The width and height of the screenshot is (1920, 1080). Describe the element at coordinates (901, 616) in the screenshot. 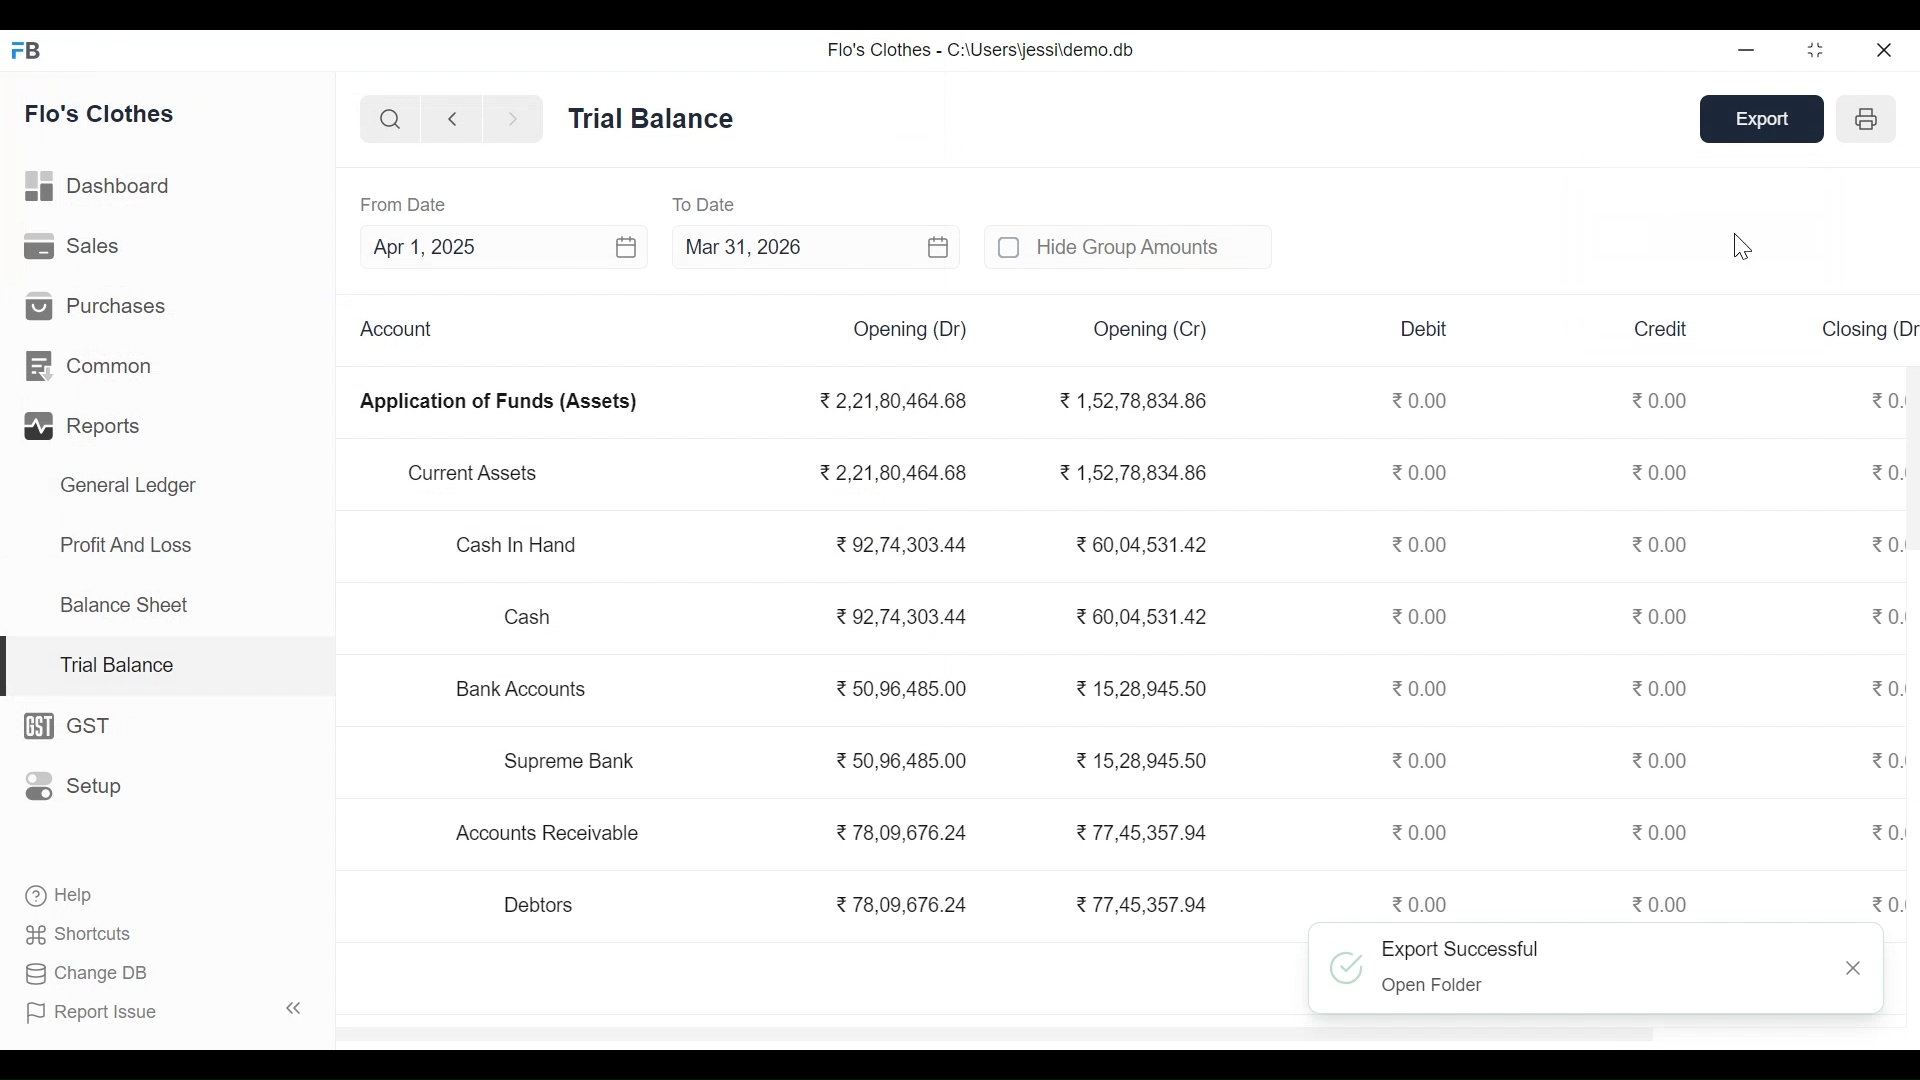

I see `92,74,303.44` at that location.